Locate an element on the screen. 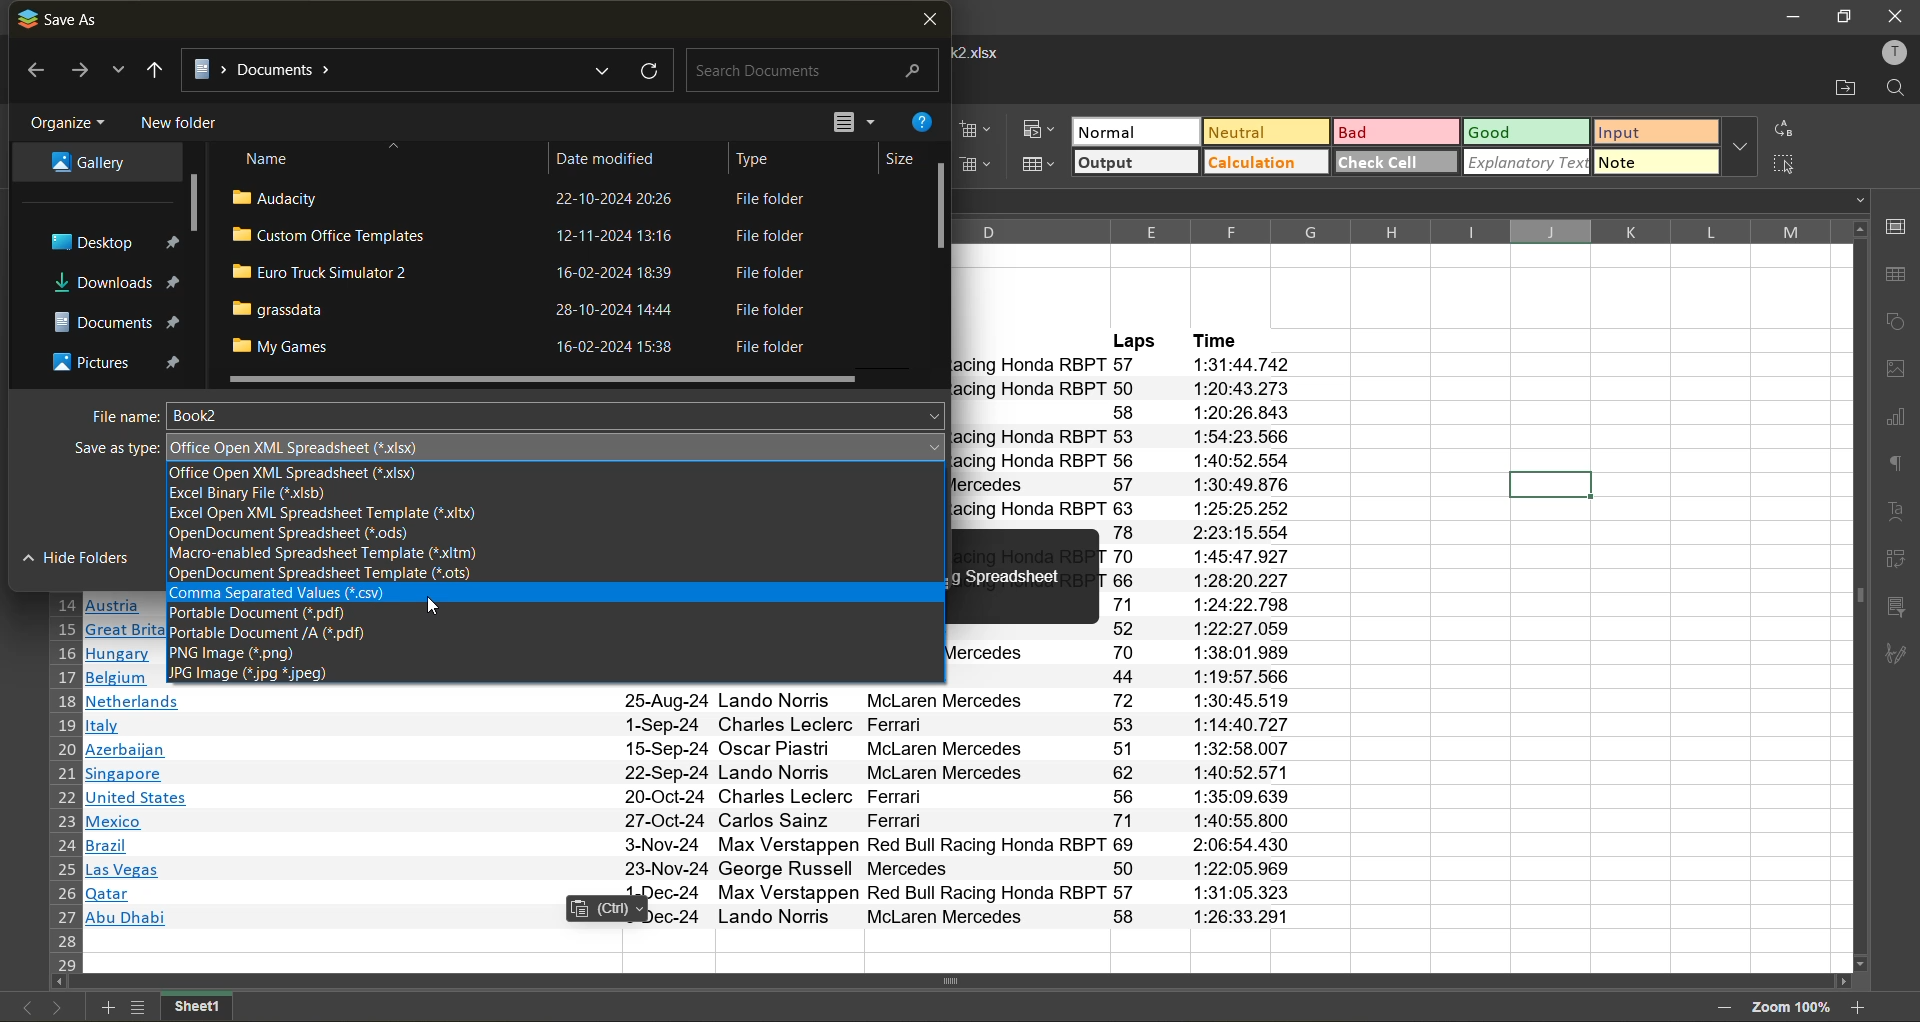  xml spreadsheet is located at coordinates (305, 447).